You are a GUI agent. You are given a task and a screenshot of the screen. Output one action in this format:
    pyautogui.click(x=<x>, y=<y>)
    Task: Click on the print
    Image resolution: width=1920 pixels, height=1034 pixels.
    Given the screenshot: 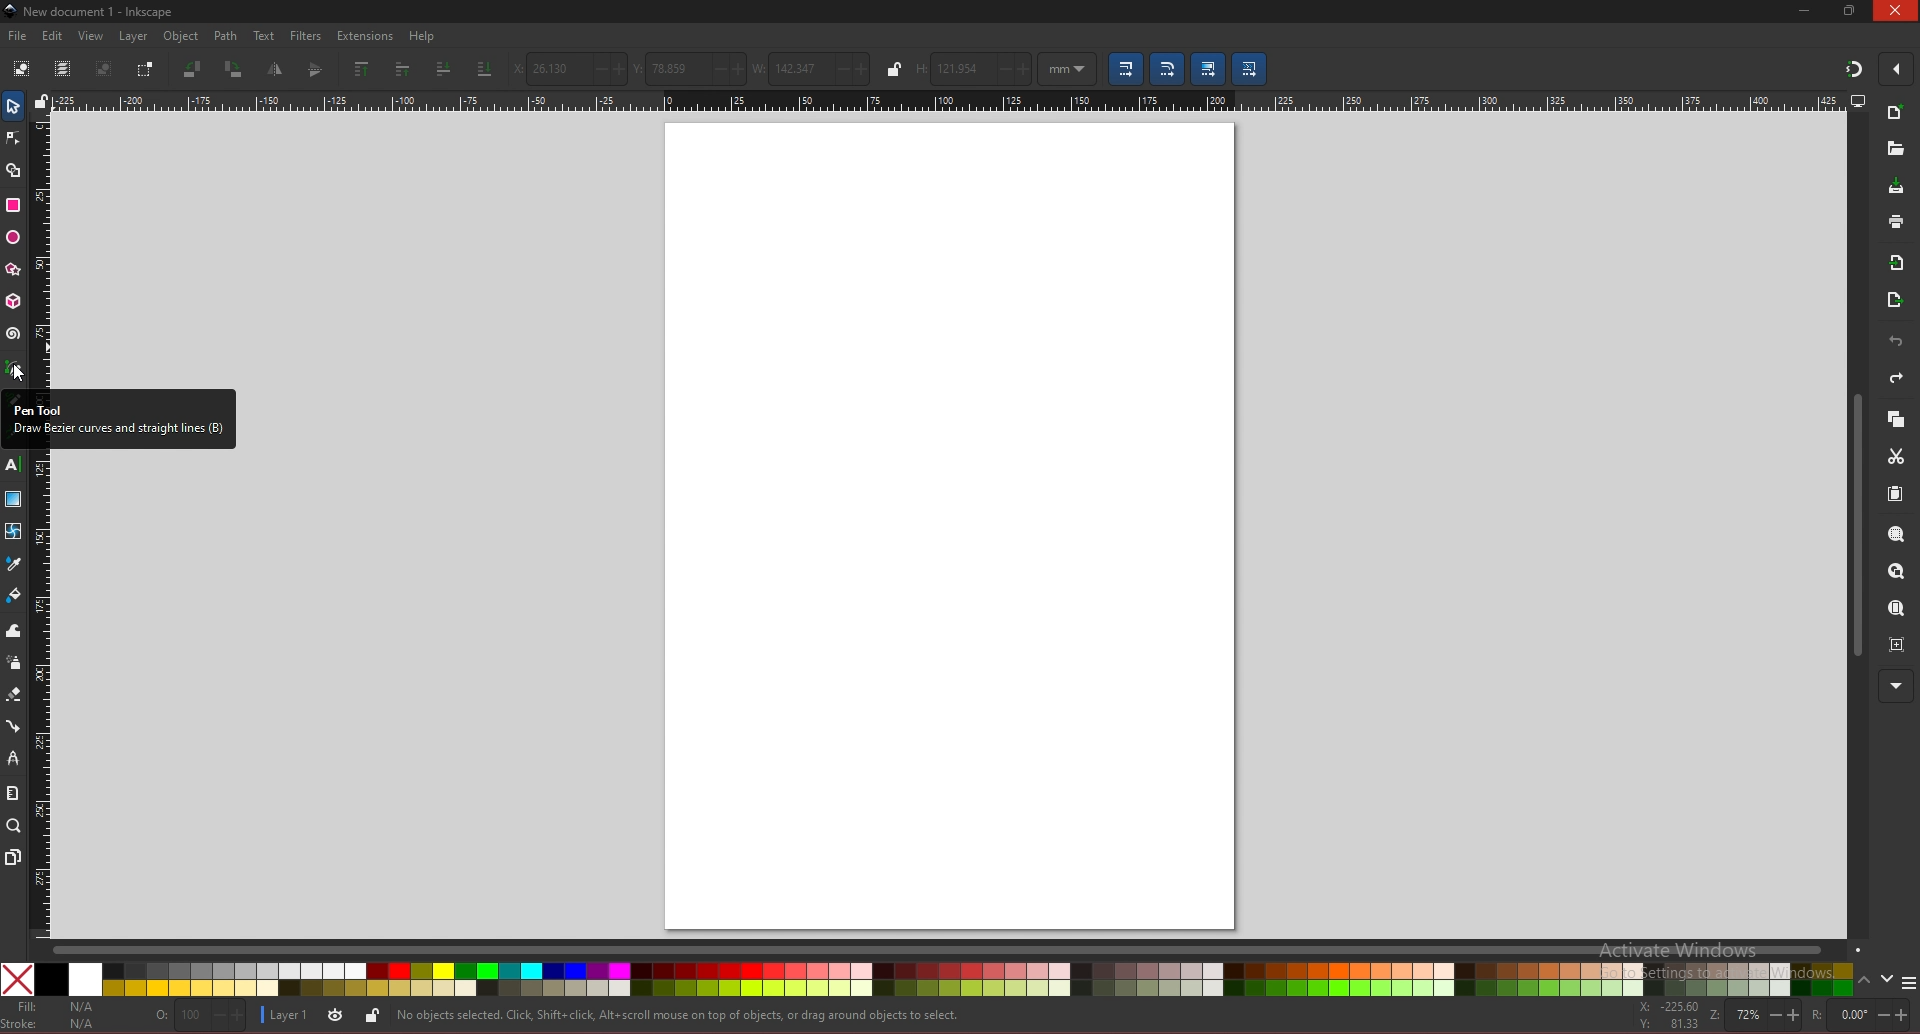 What is the action you would take?
    pyautogui.click(x=1896, y=221)
    